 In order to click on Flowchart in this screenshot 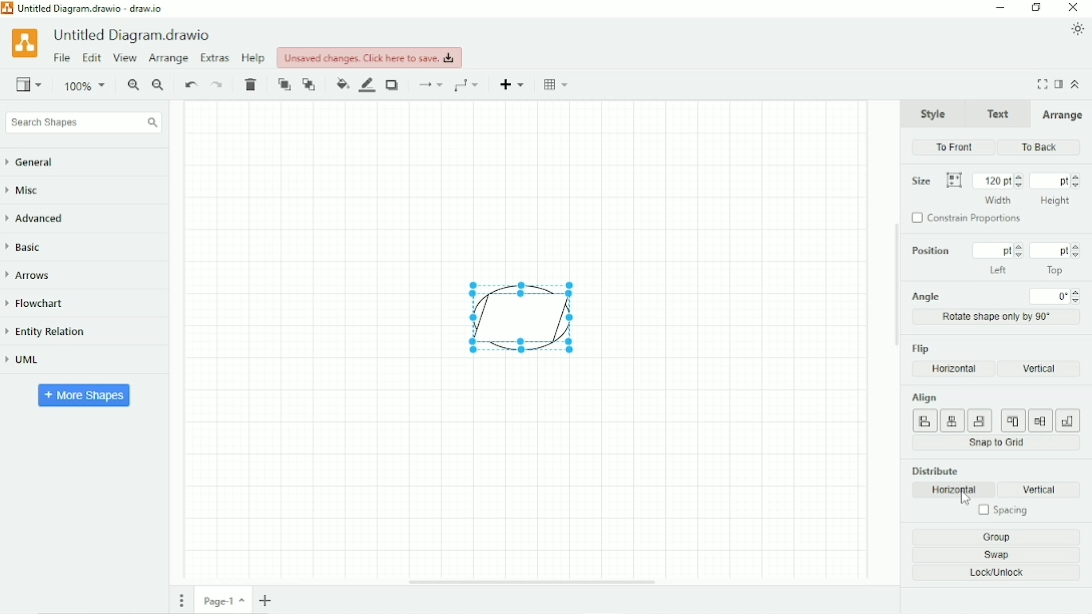, I will do `click(43, 304)`.